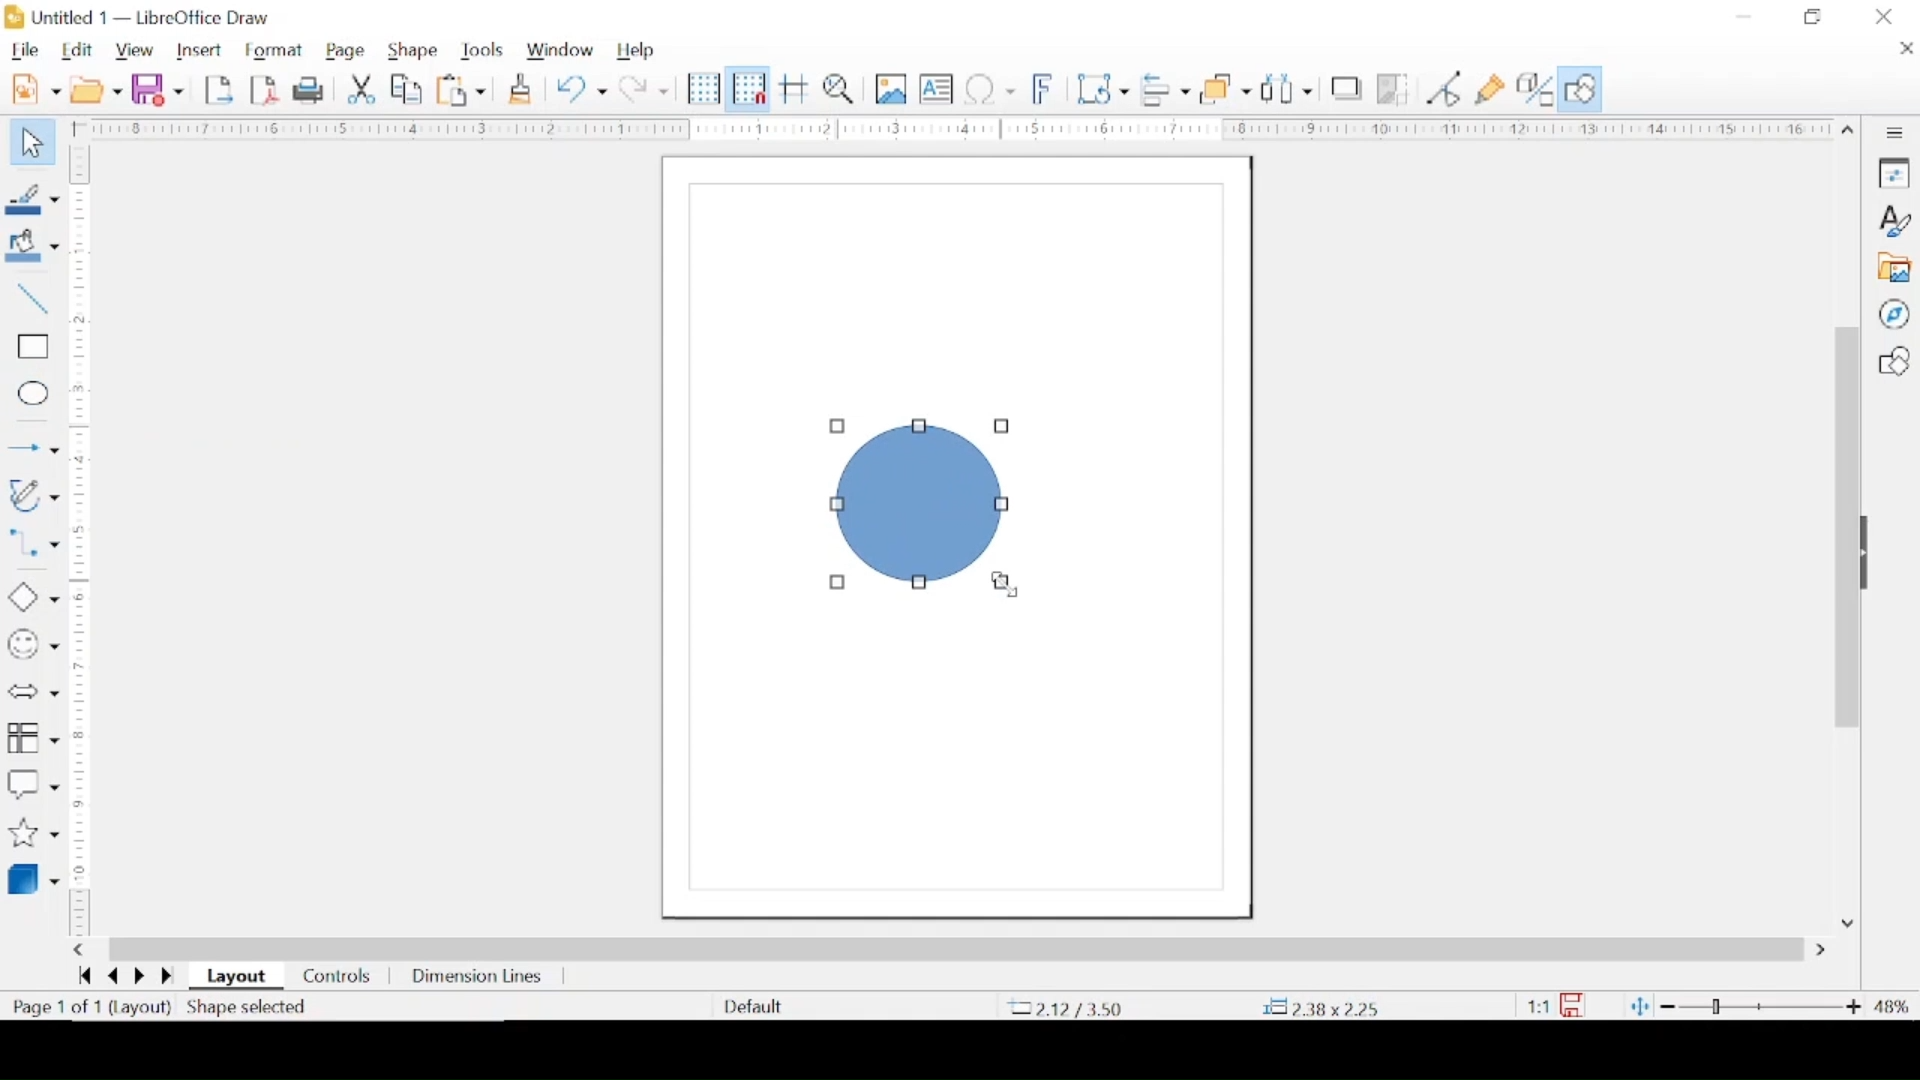 This screenshot has width=1920, height=1080. Describe the element at coordinates (1002, 504) in the screenshot. I see `resize handle` at that location.